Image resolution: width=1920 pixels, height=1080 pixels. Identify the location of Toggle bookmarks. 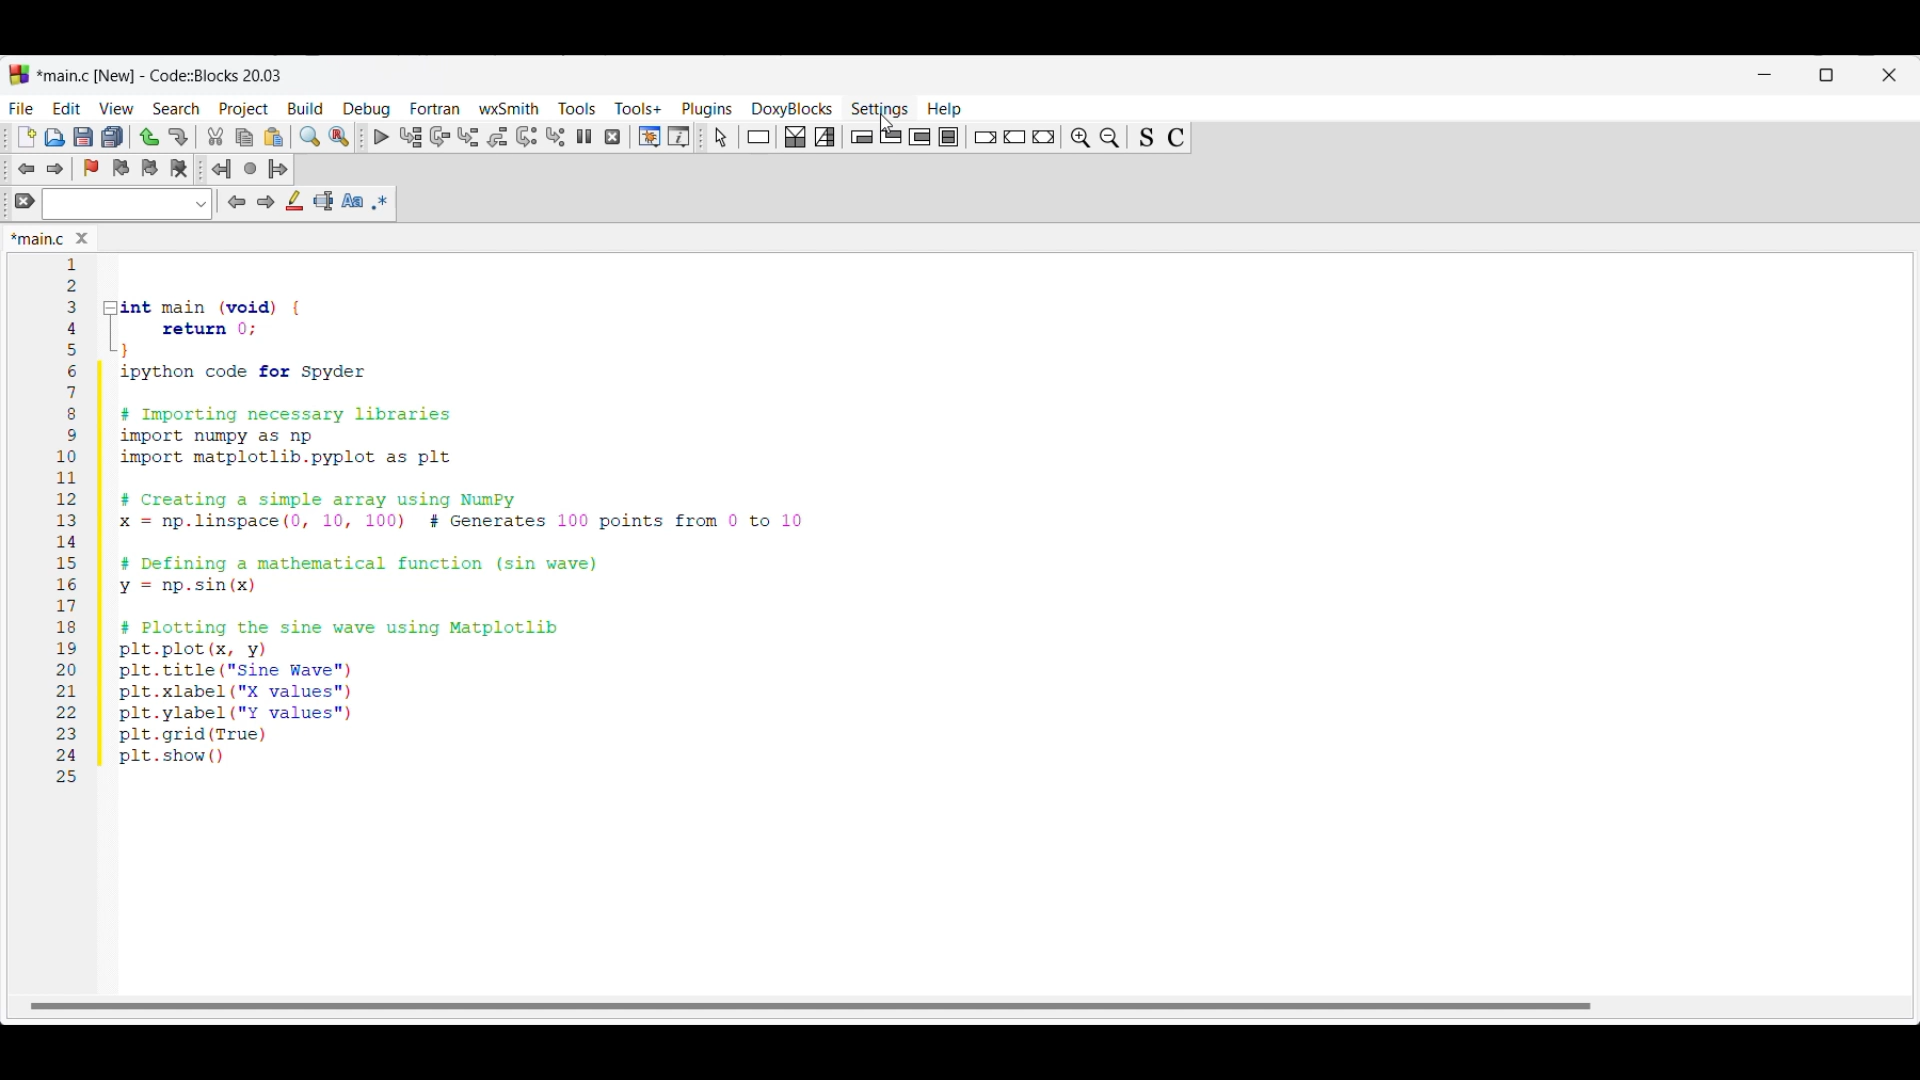
(91, 168).